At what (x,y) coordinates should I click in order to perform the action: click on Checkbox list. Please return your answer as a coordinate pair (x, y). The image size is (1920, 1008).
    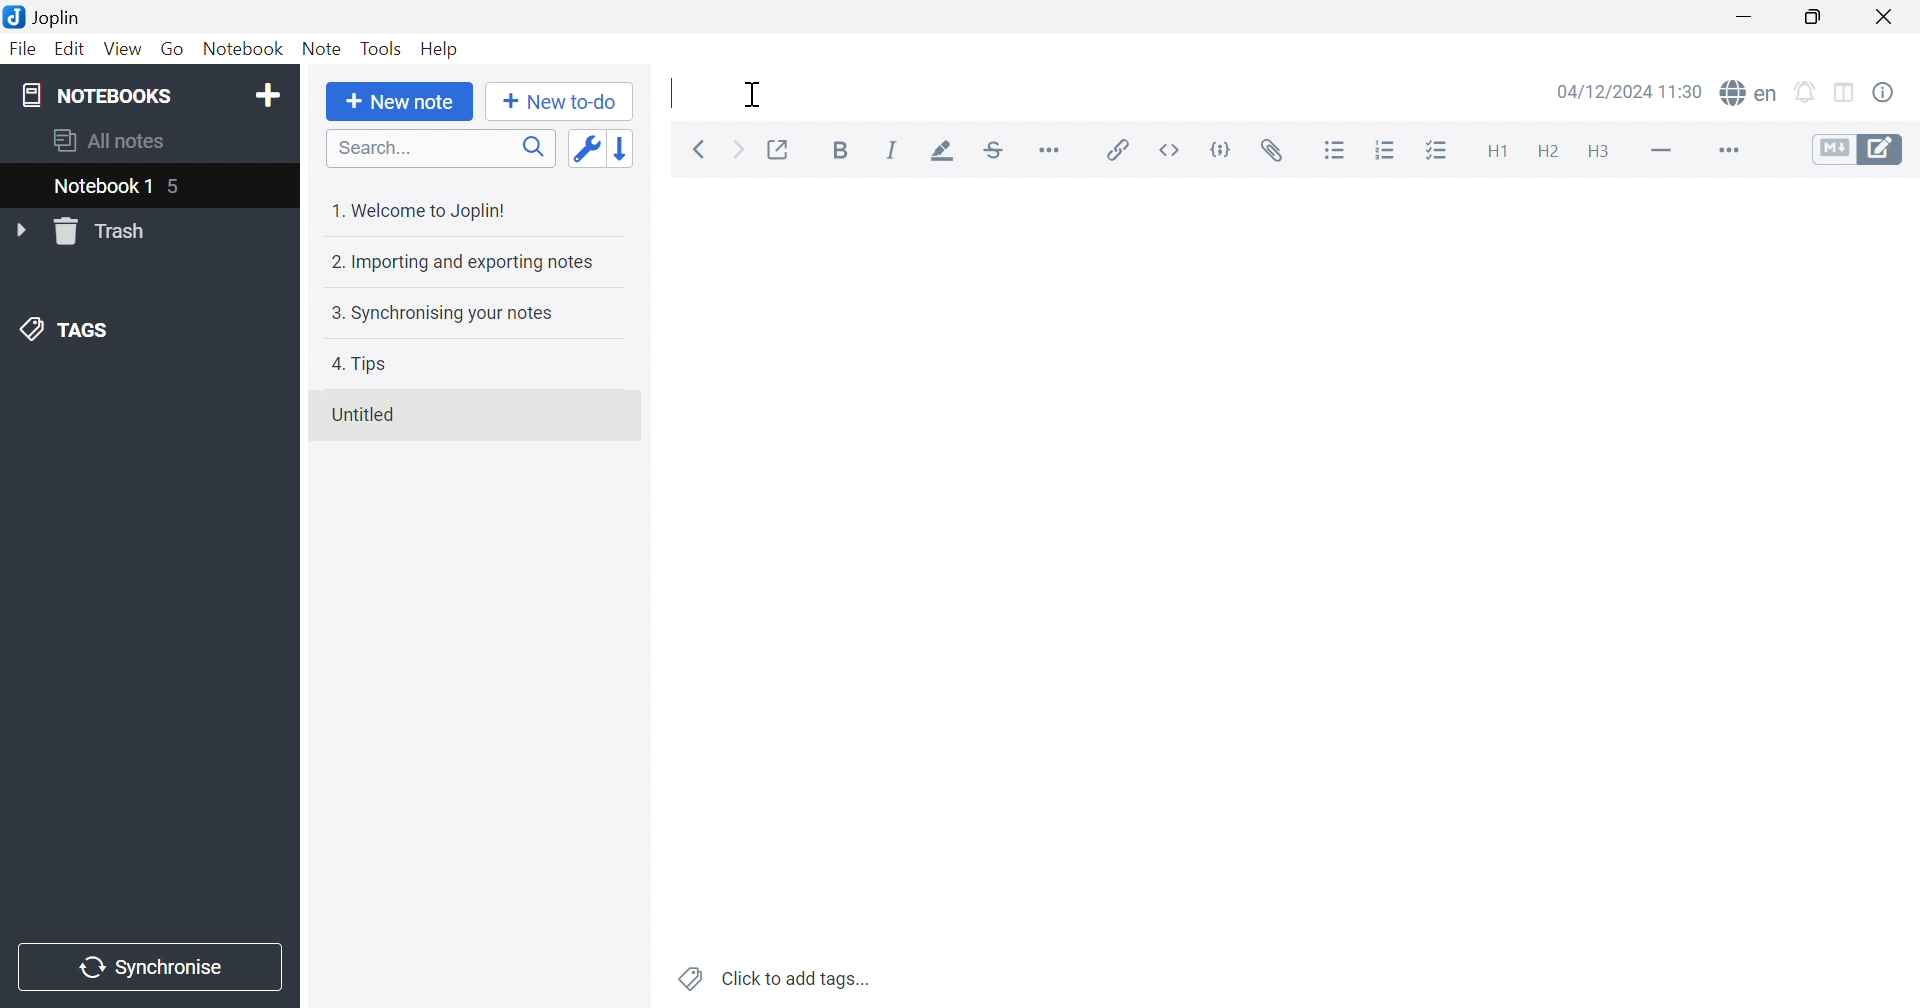
    Looking at the image, I should click on (1441, 152).